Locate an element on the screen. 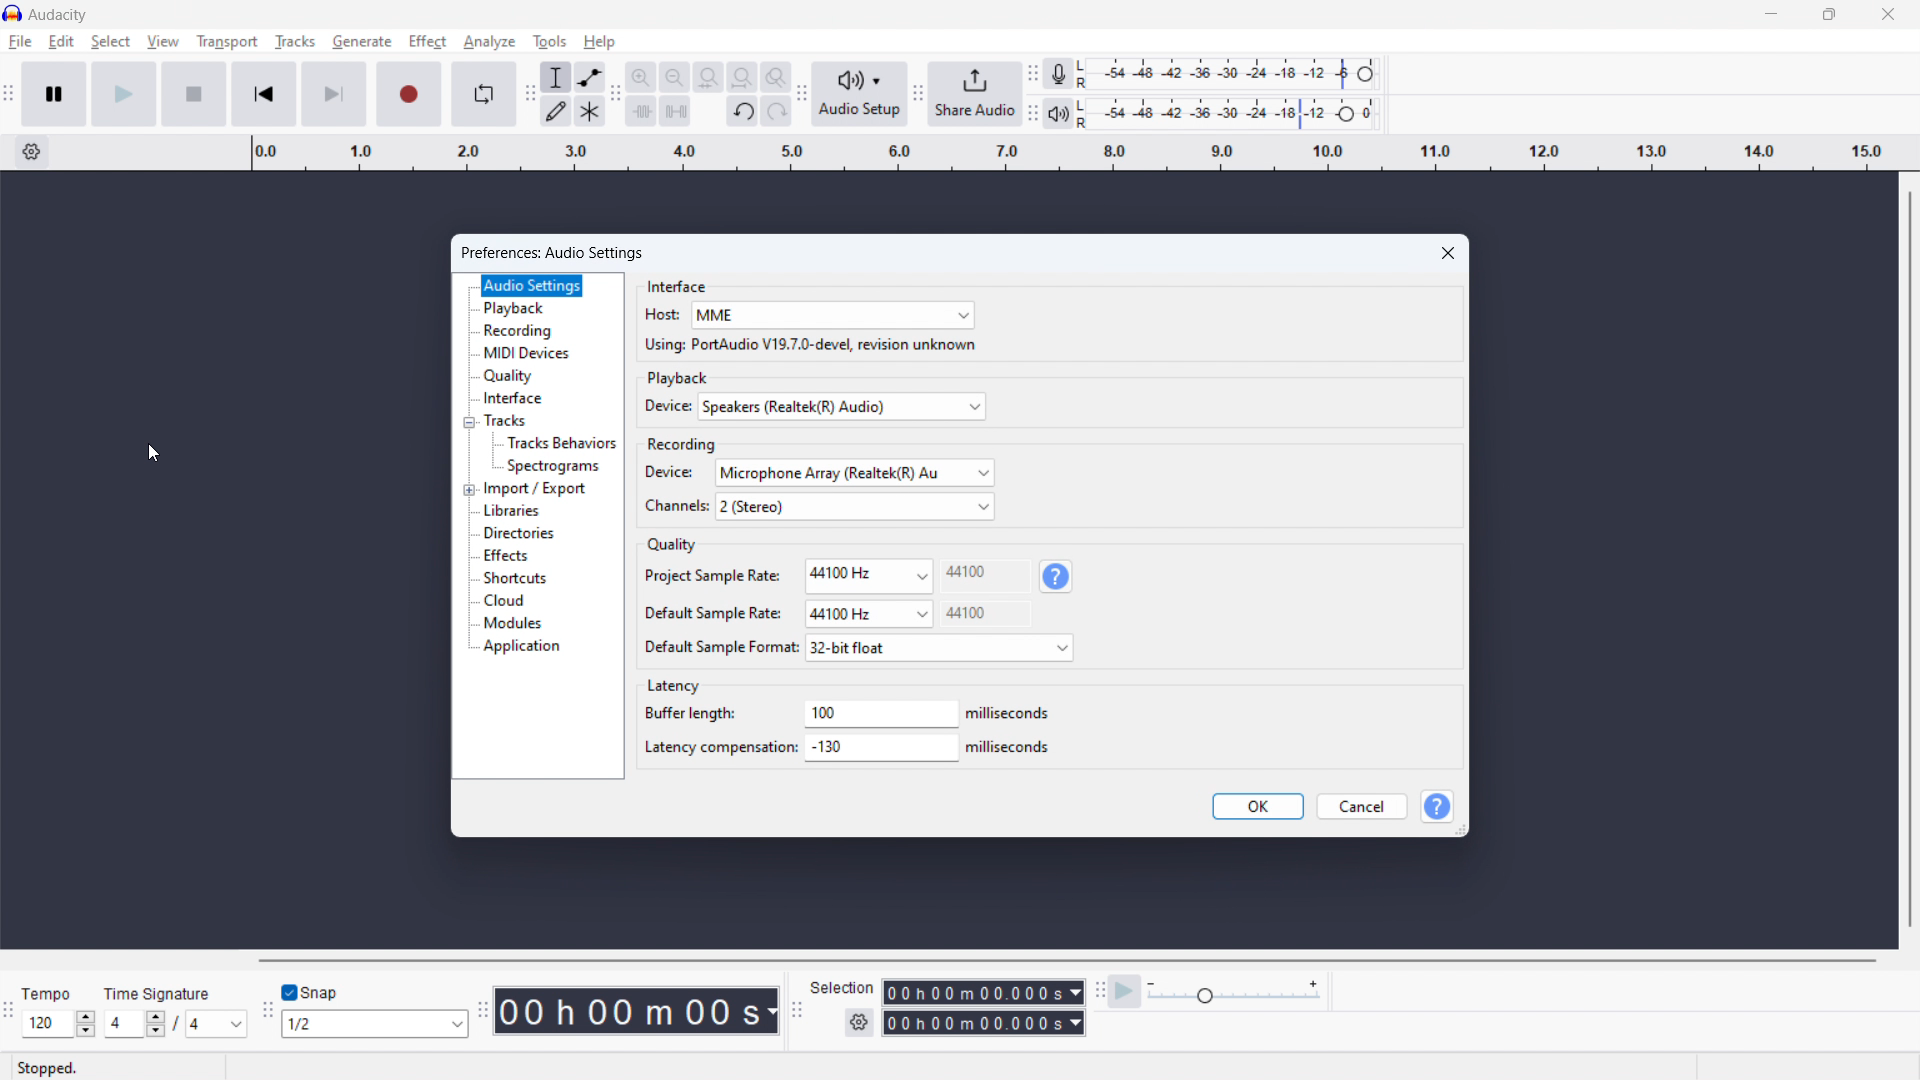  set default sample rate is located at coordinates (868, 614).